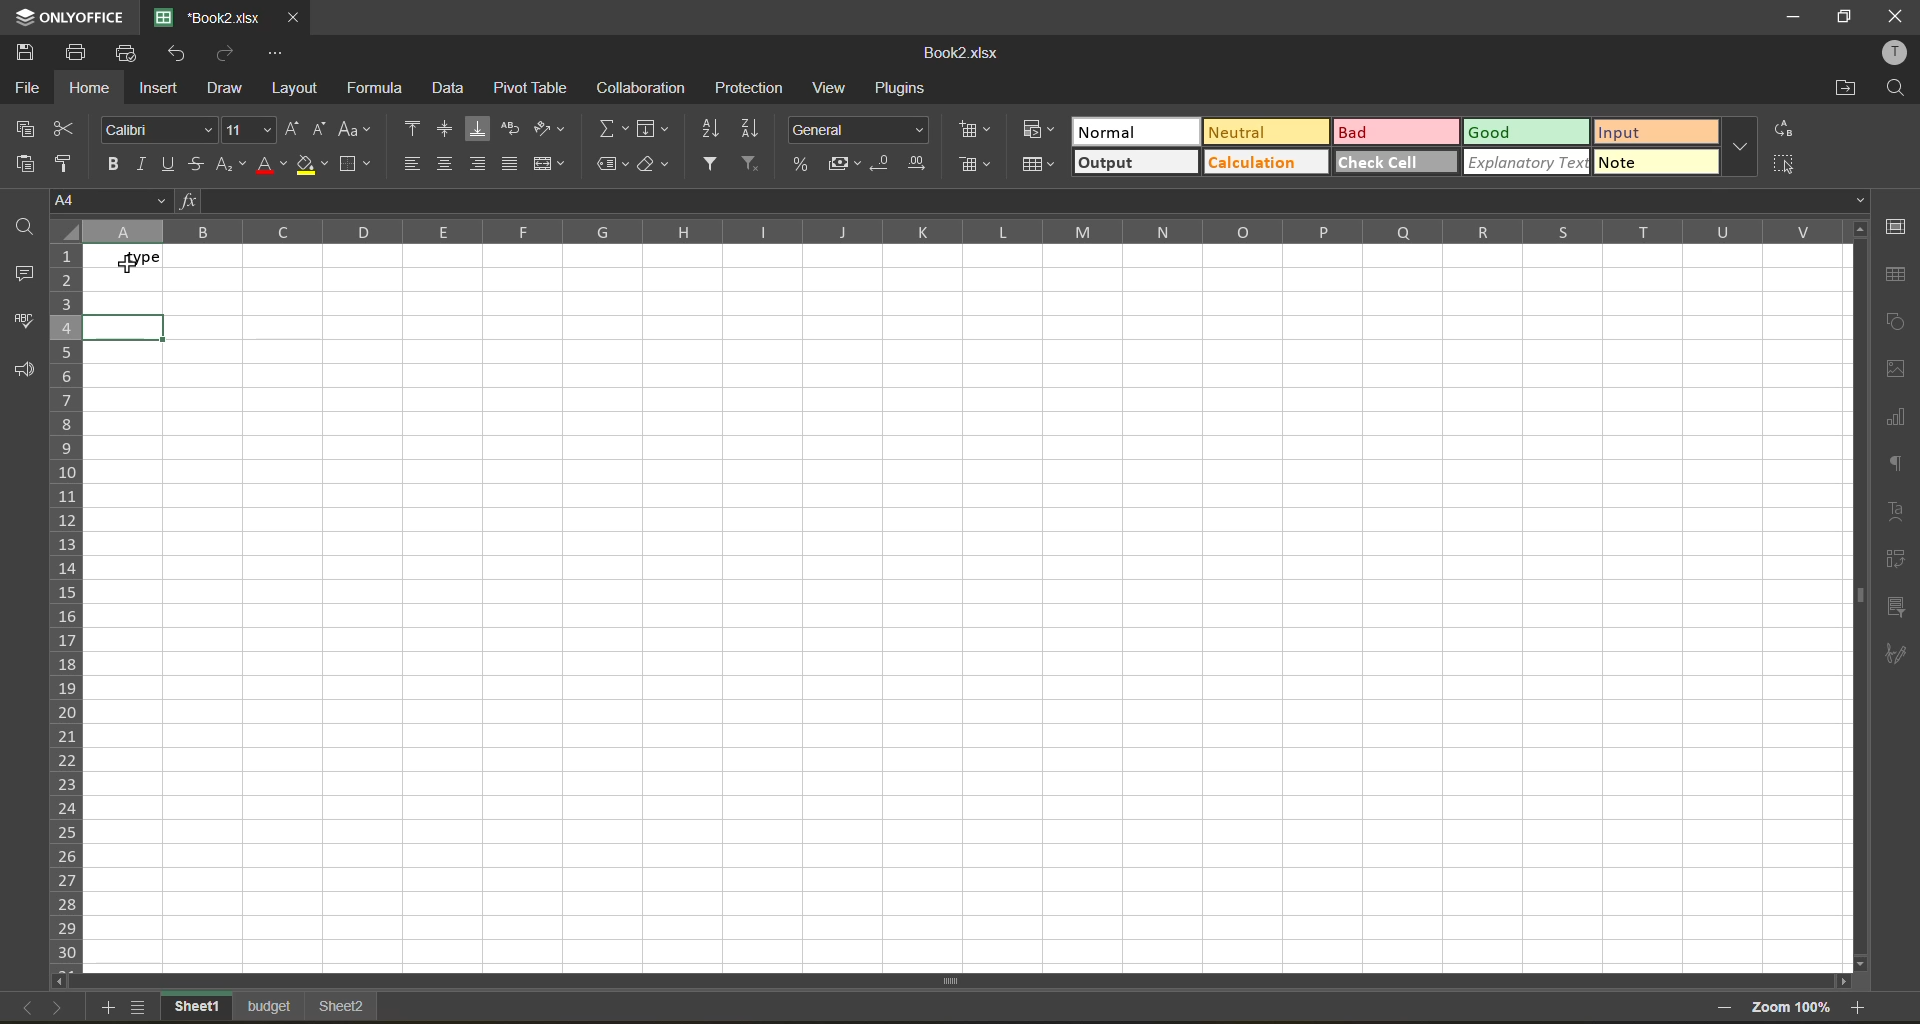 The image size is (1920, 1024). What do you see at coordinates (1134, 160) in the screenshot?
I see `output` at bounding box center [1134, 160].